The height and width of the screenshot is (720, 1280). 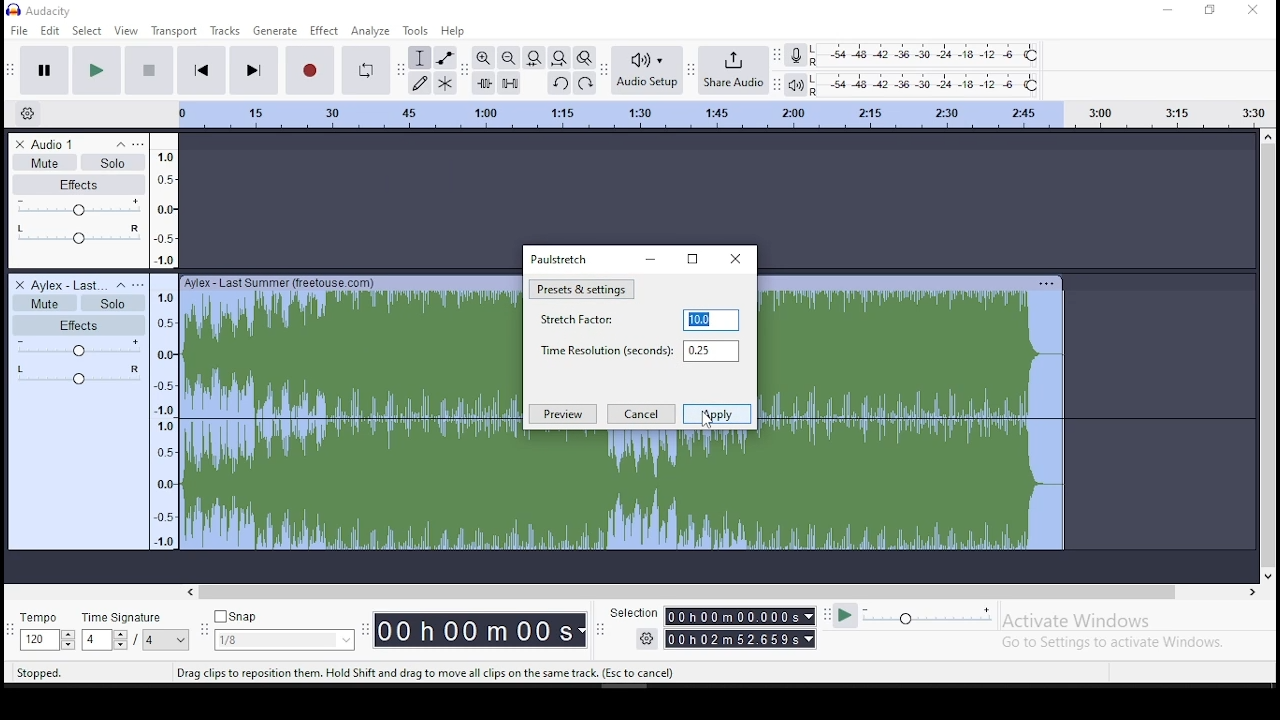 What do you see at coordinates (49, 30) in the screenshot?
I see `edit` at bounding box center [49, 30].